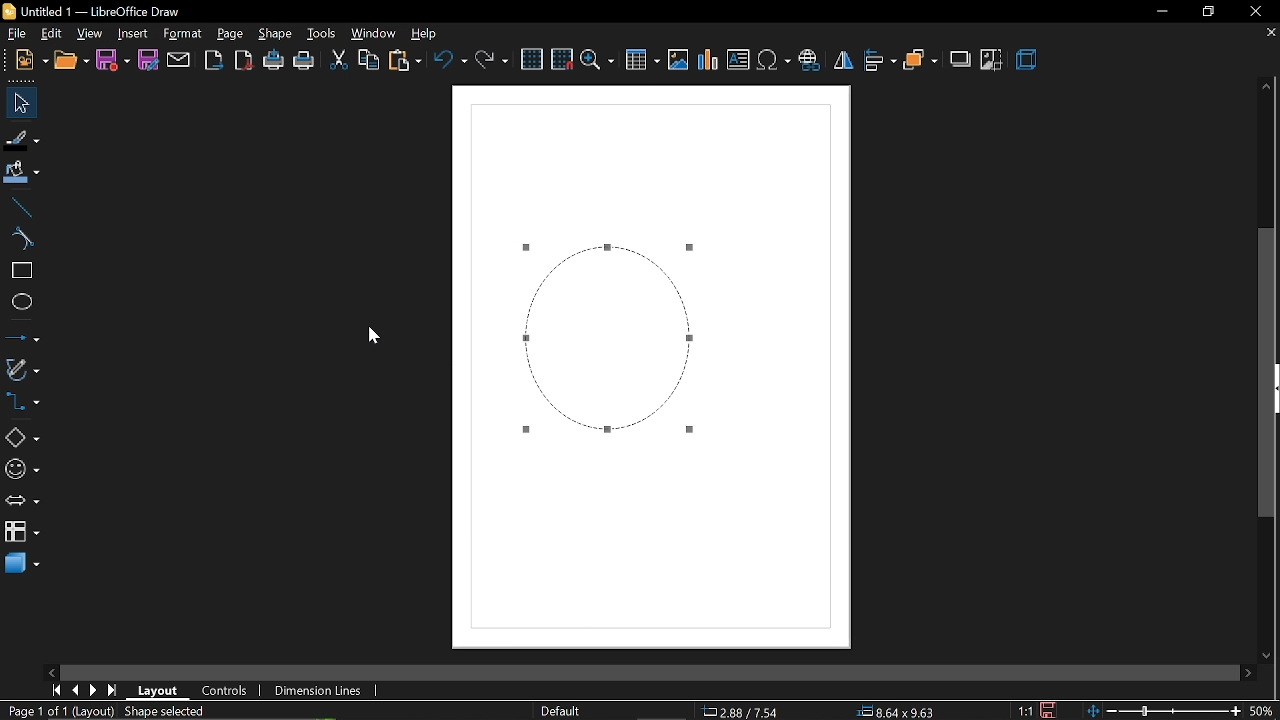 The height and width of the screenshot is (720, 1280). I want to click on help, so click(424, 32).